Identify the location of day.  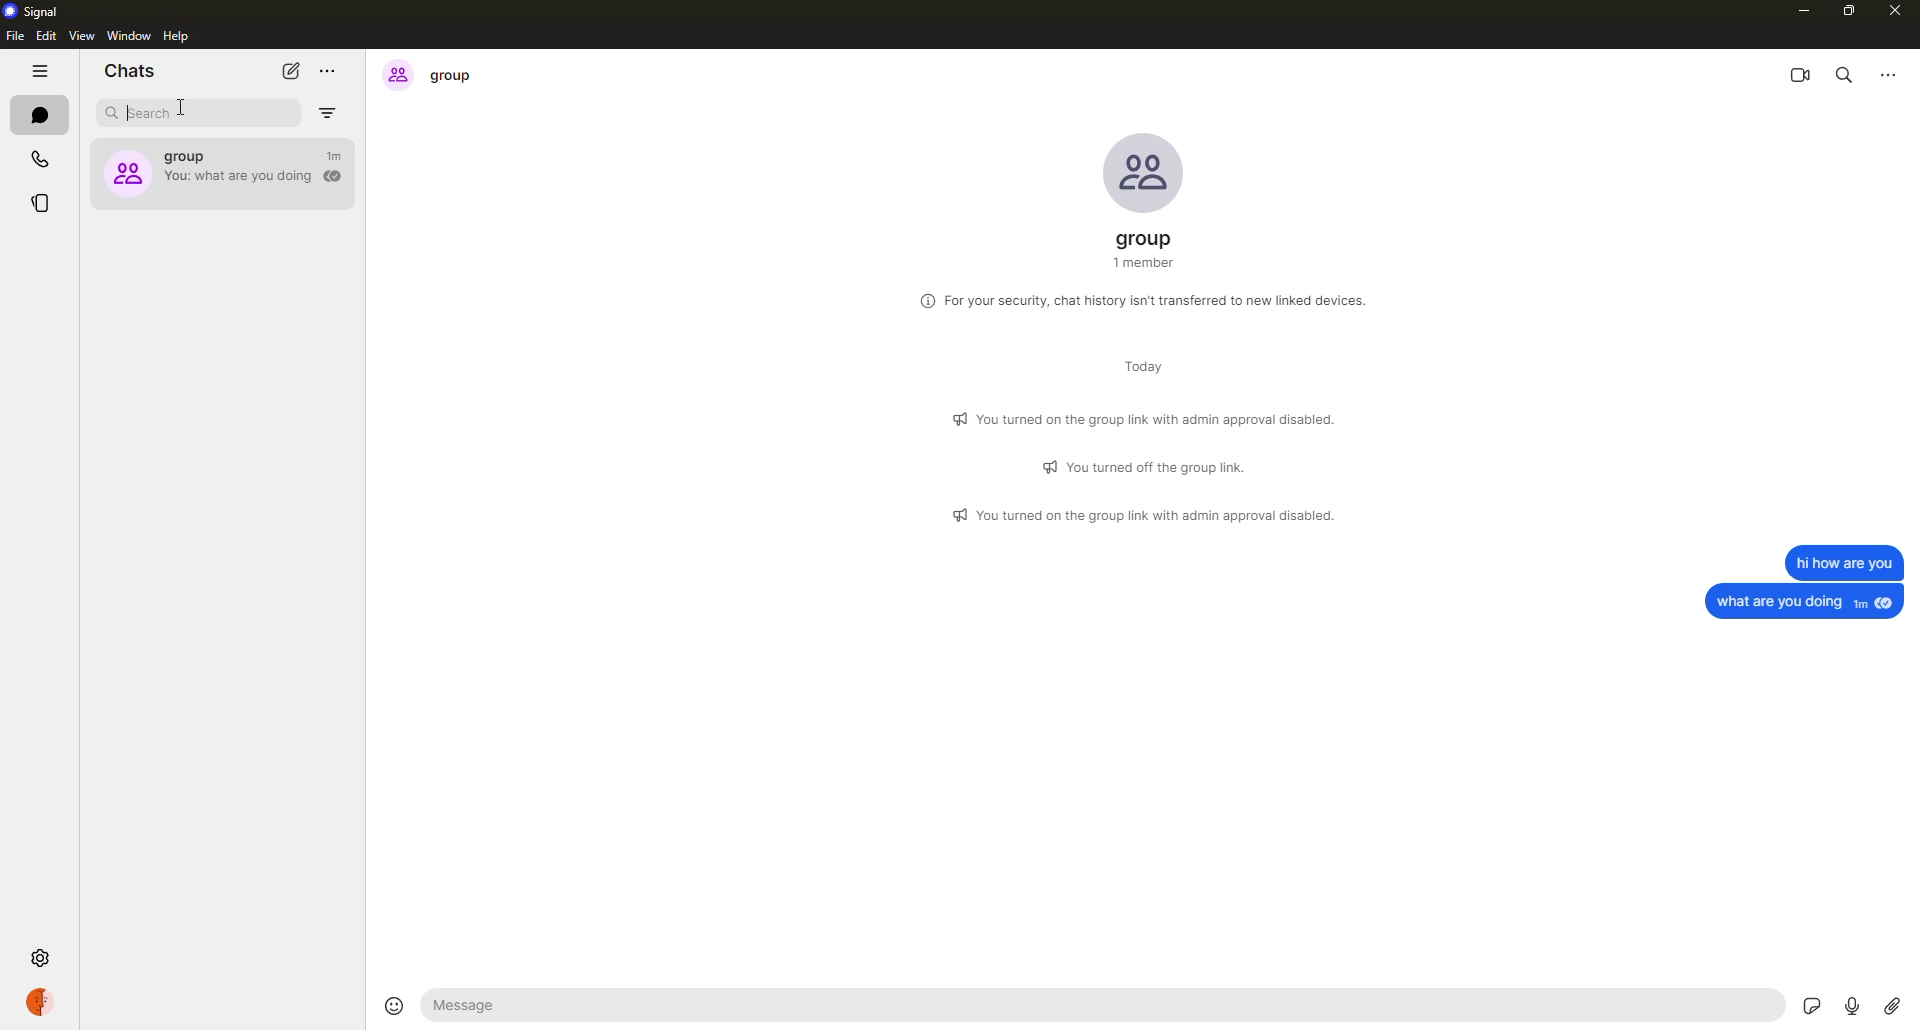
(1134, 369).